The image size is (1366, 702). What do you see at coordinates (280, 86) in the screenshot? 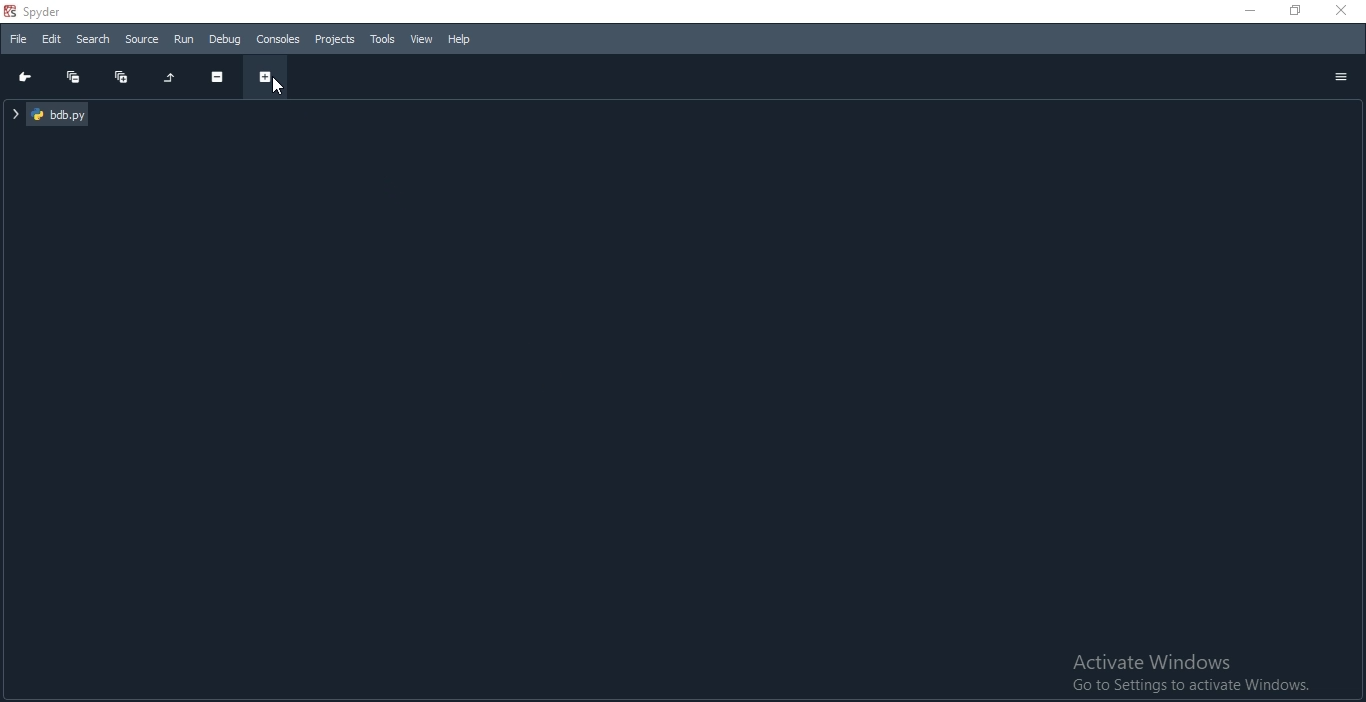
I see `cursor` at bounding box center [280, 86].